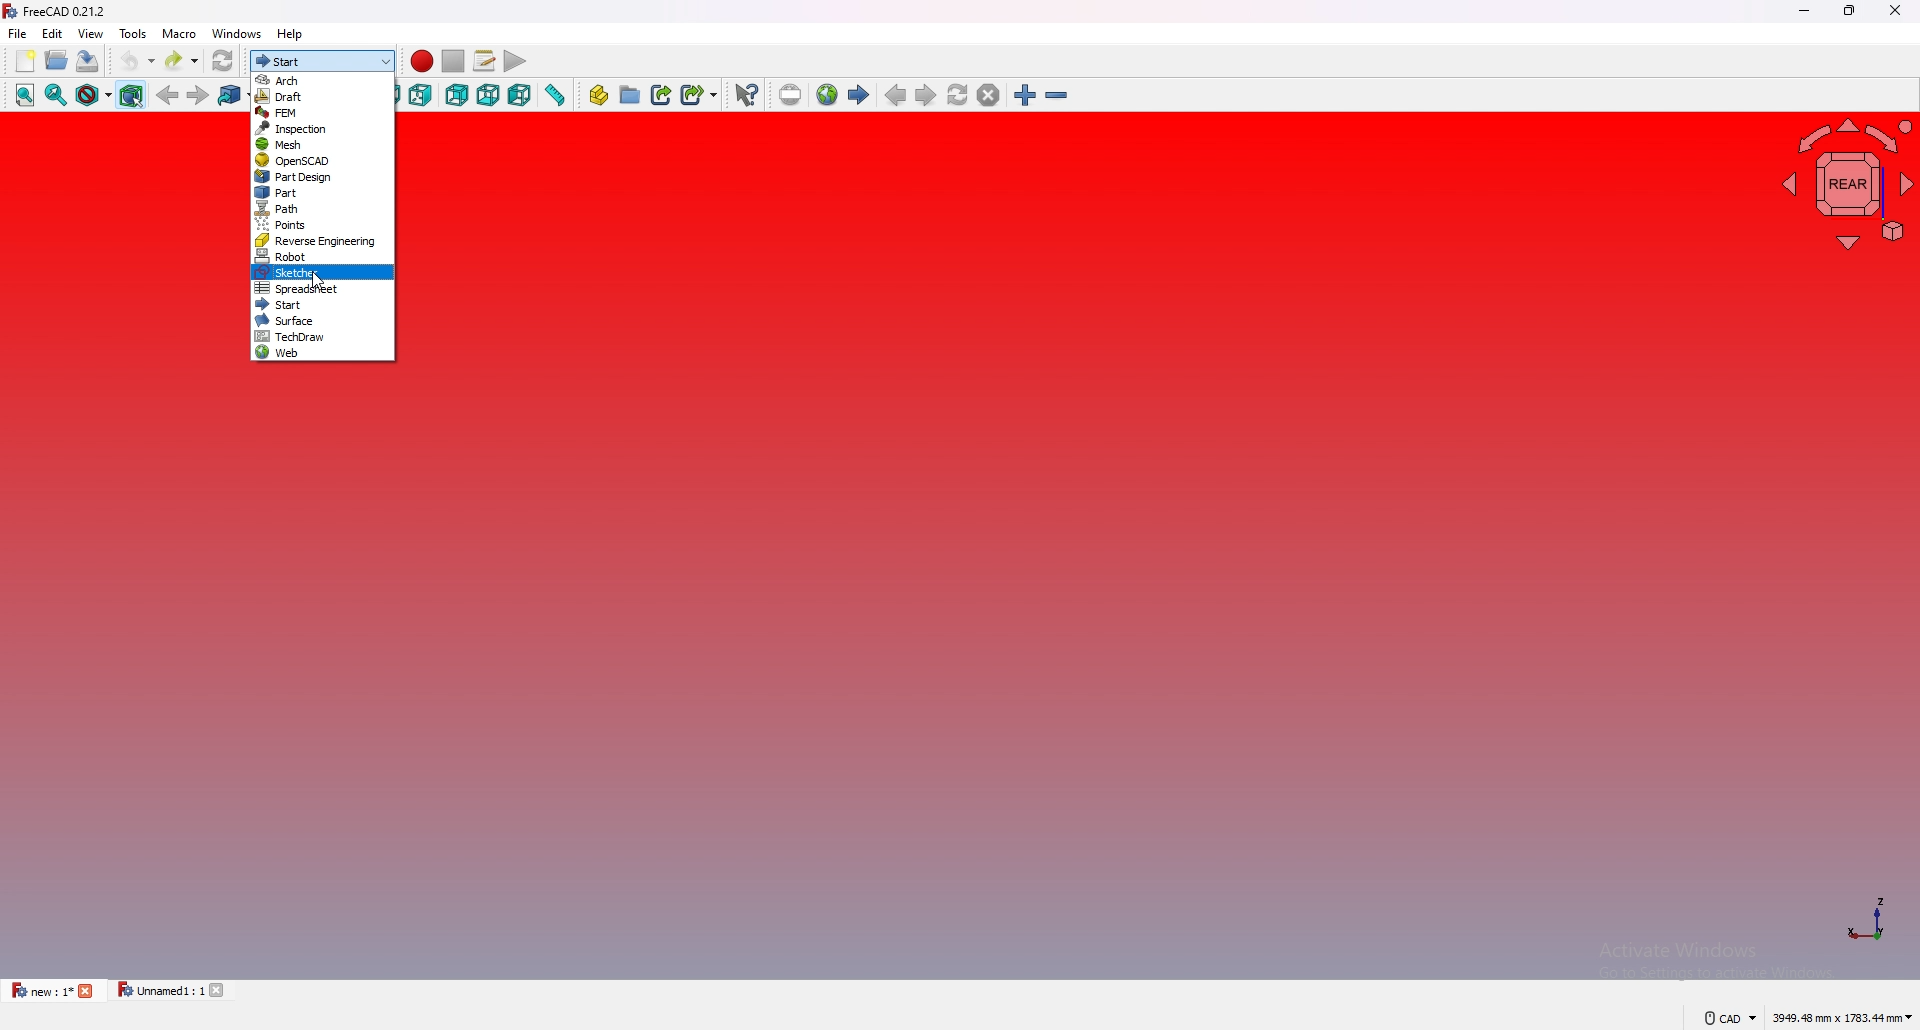  What do you see at coordinates (1026, 94) in the screenshot?
I see `zoom in` at bounding box center [1026, 94].